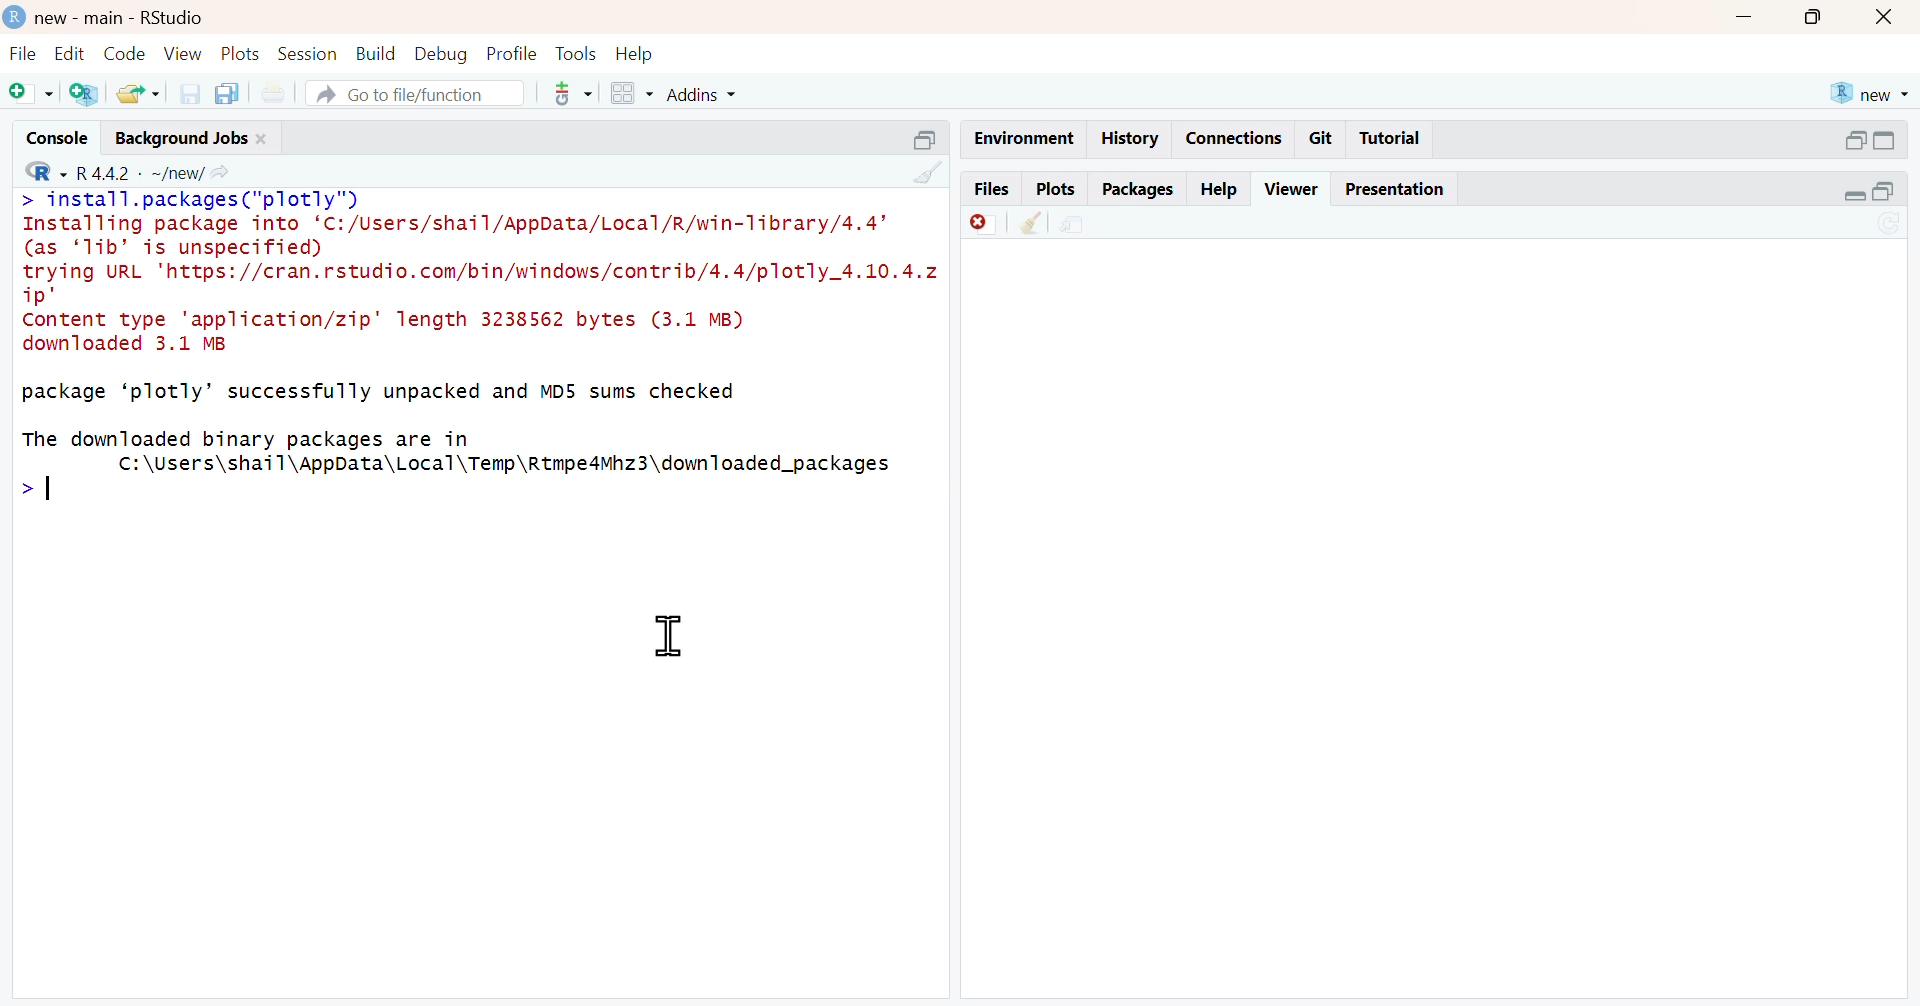 Image resolution: width=1920 pixels, height=1006 pixels. I want to click on remove current viewer item, so click(982, 223).